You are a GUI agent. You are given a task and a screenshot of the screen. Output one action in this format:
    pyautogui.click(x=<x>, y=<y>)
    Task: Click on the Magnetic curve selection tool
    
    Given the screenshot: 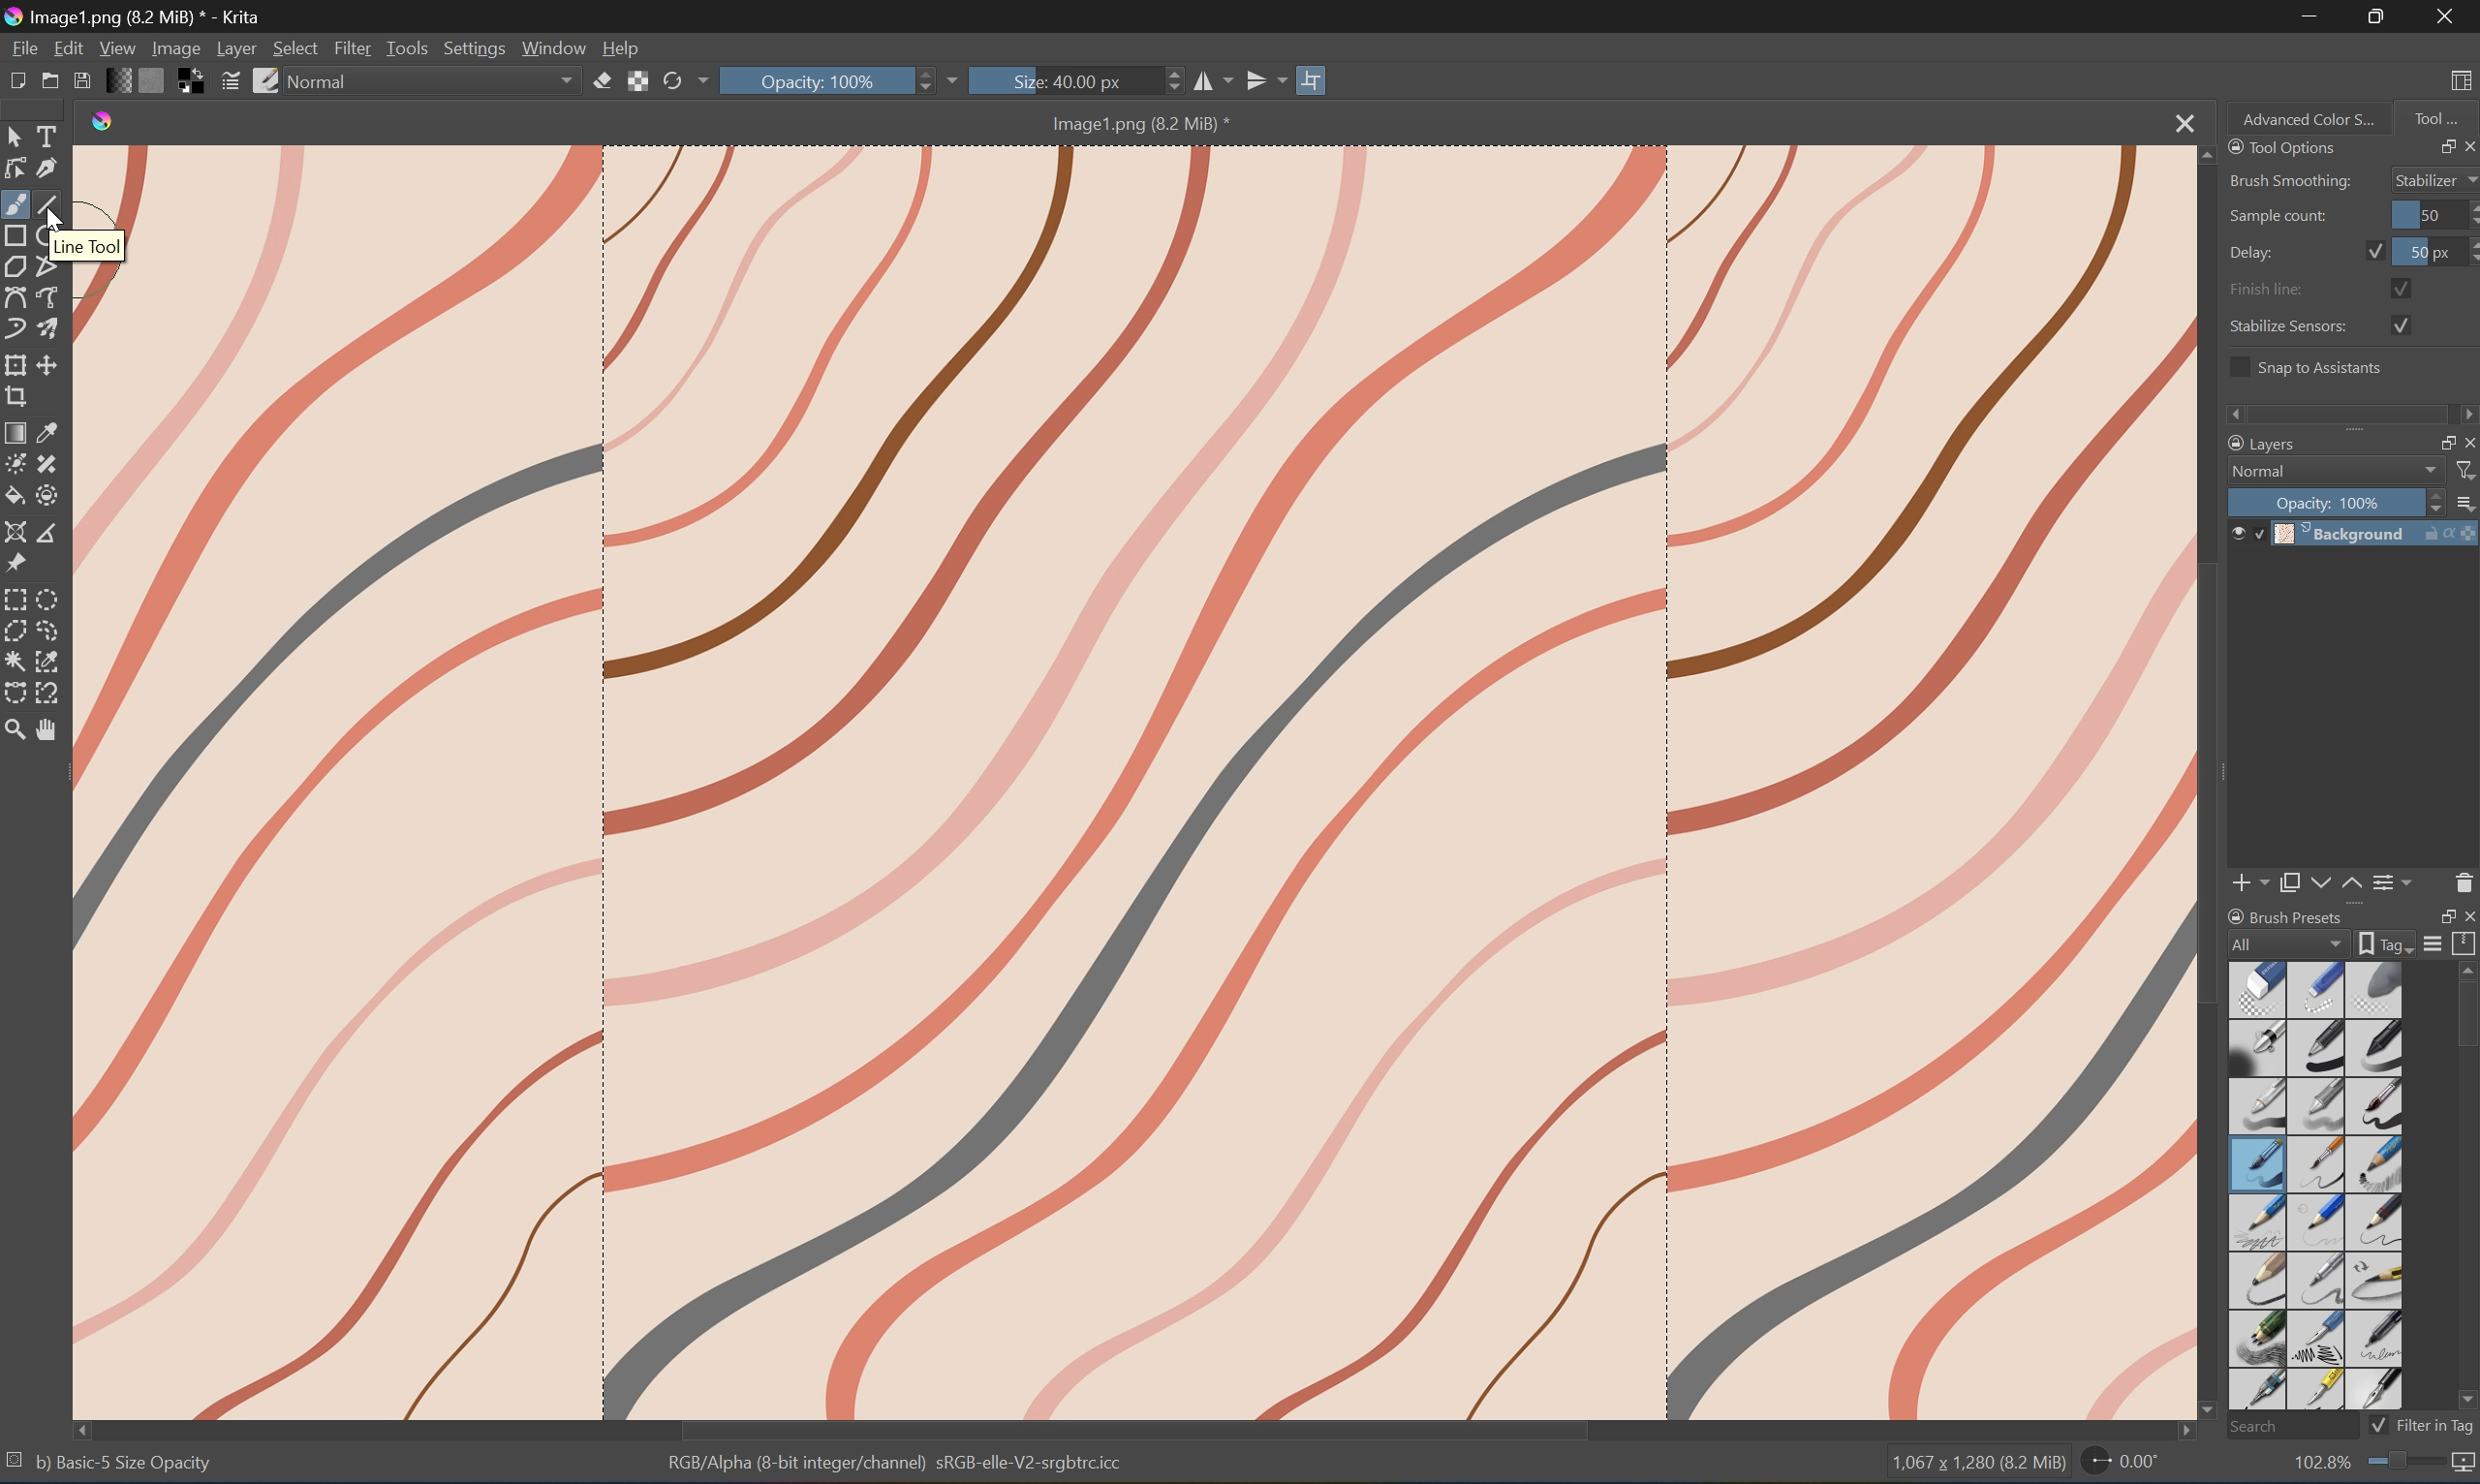 What is the action you would take?
    pyautogui.click(x=51, y=693)
    